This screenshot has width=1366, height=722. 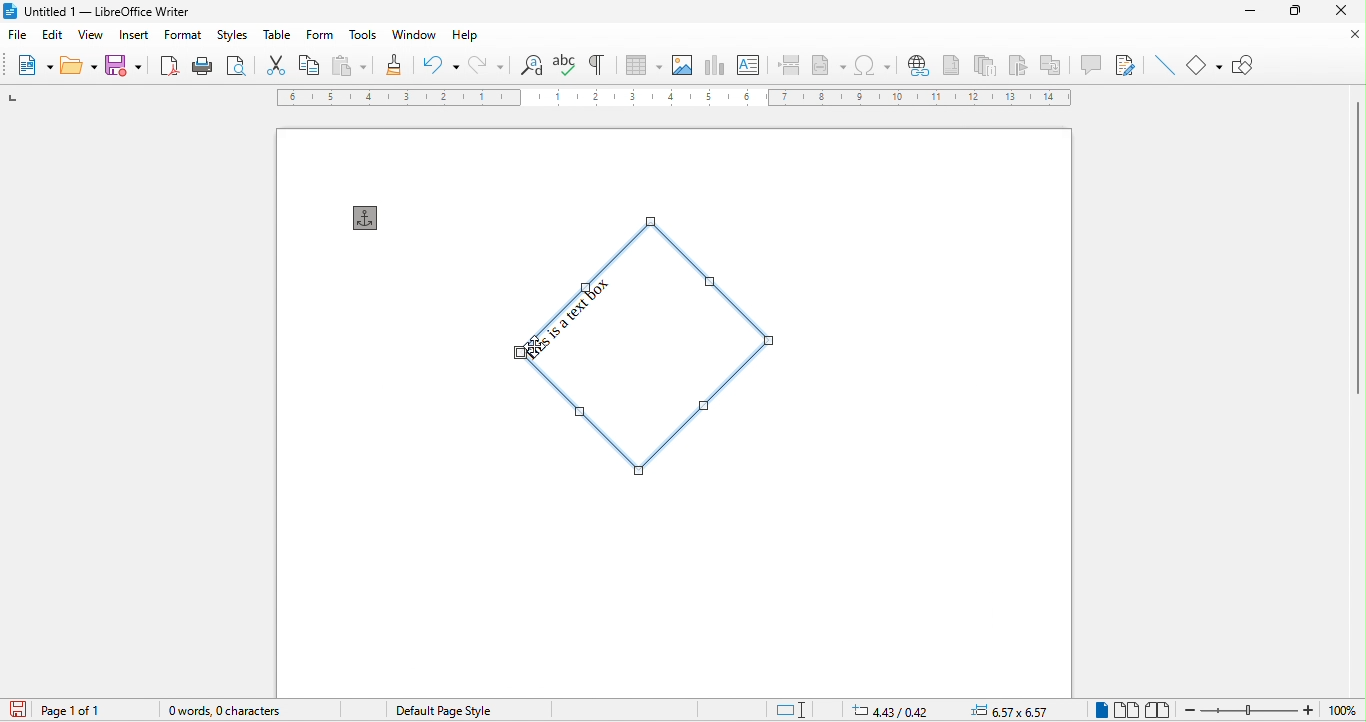 I want to click on footnote, so click(x=950, y=64).